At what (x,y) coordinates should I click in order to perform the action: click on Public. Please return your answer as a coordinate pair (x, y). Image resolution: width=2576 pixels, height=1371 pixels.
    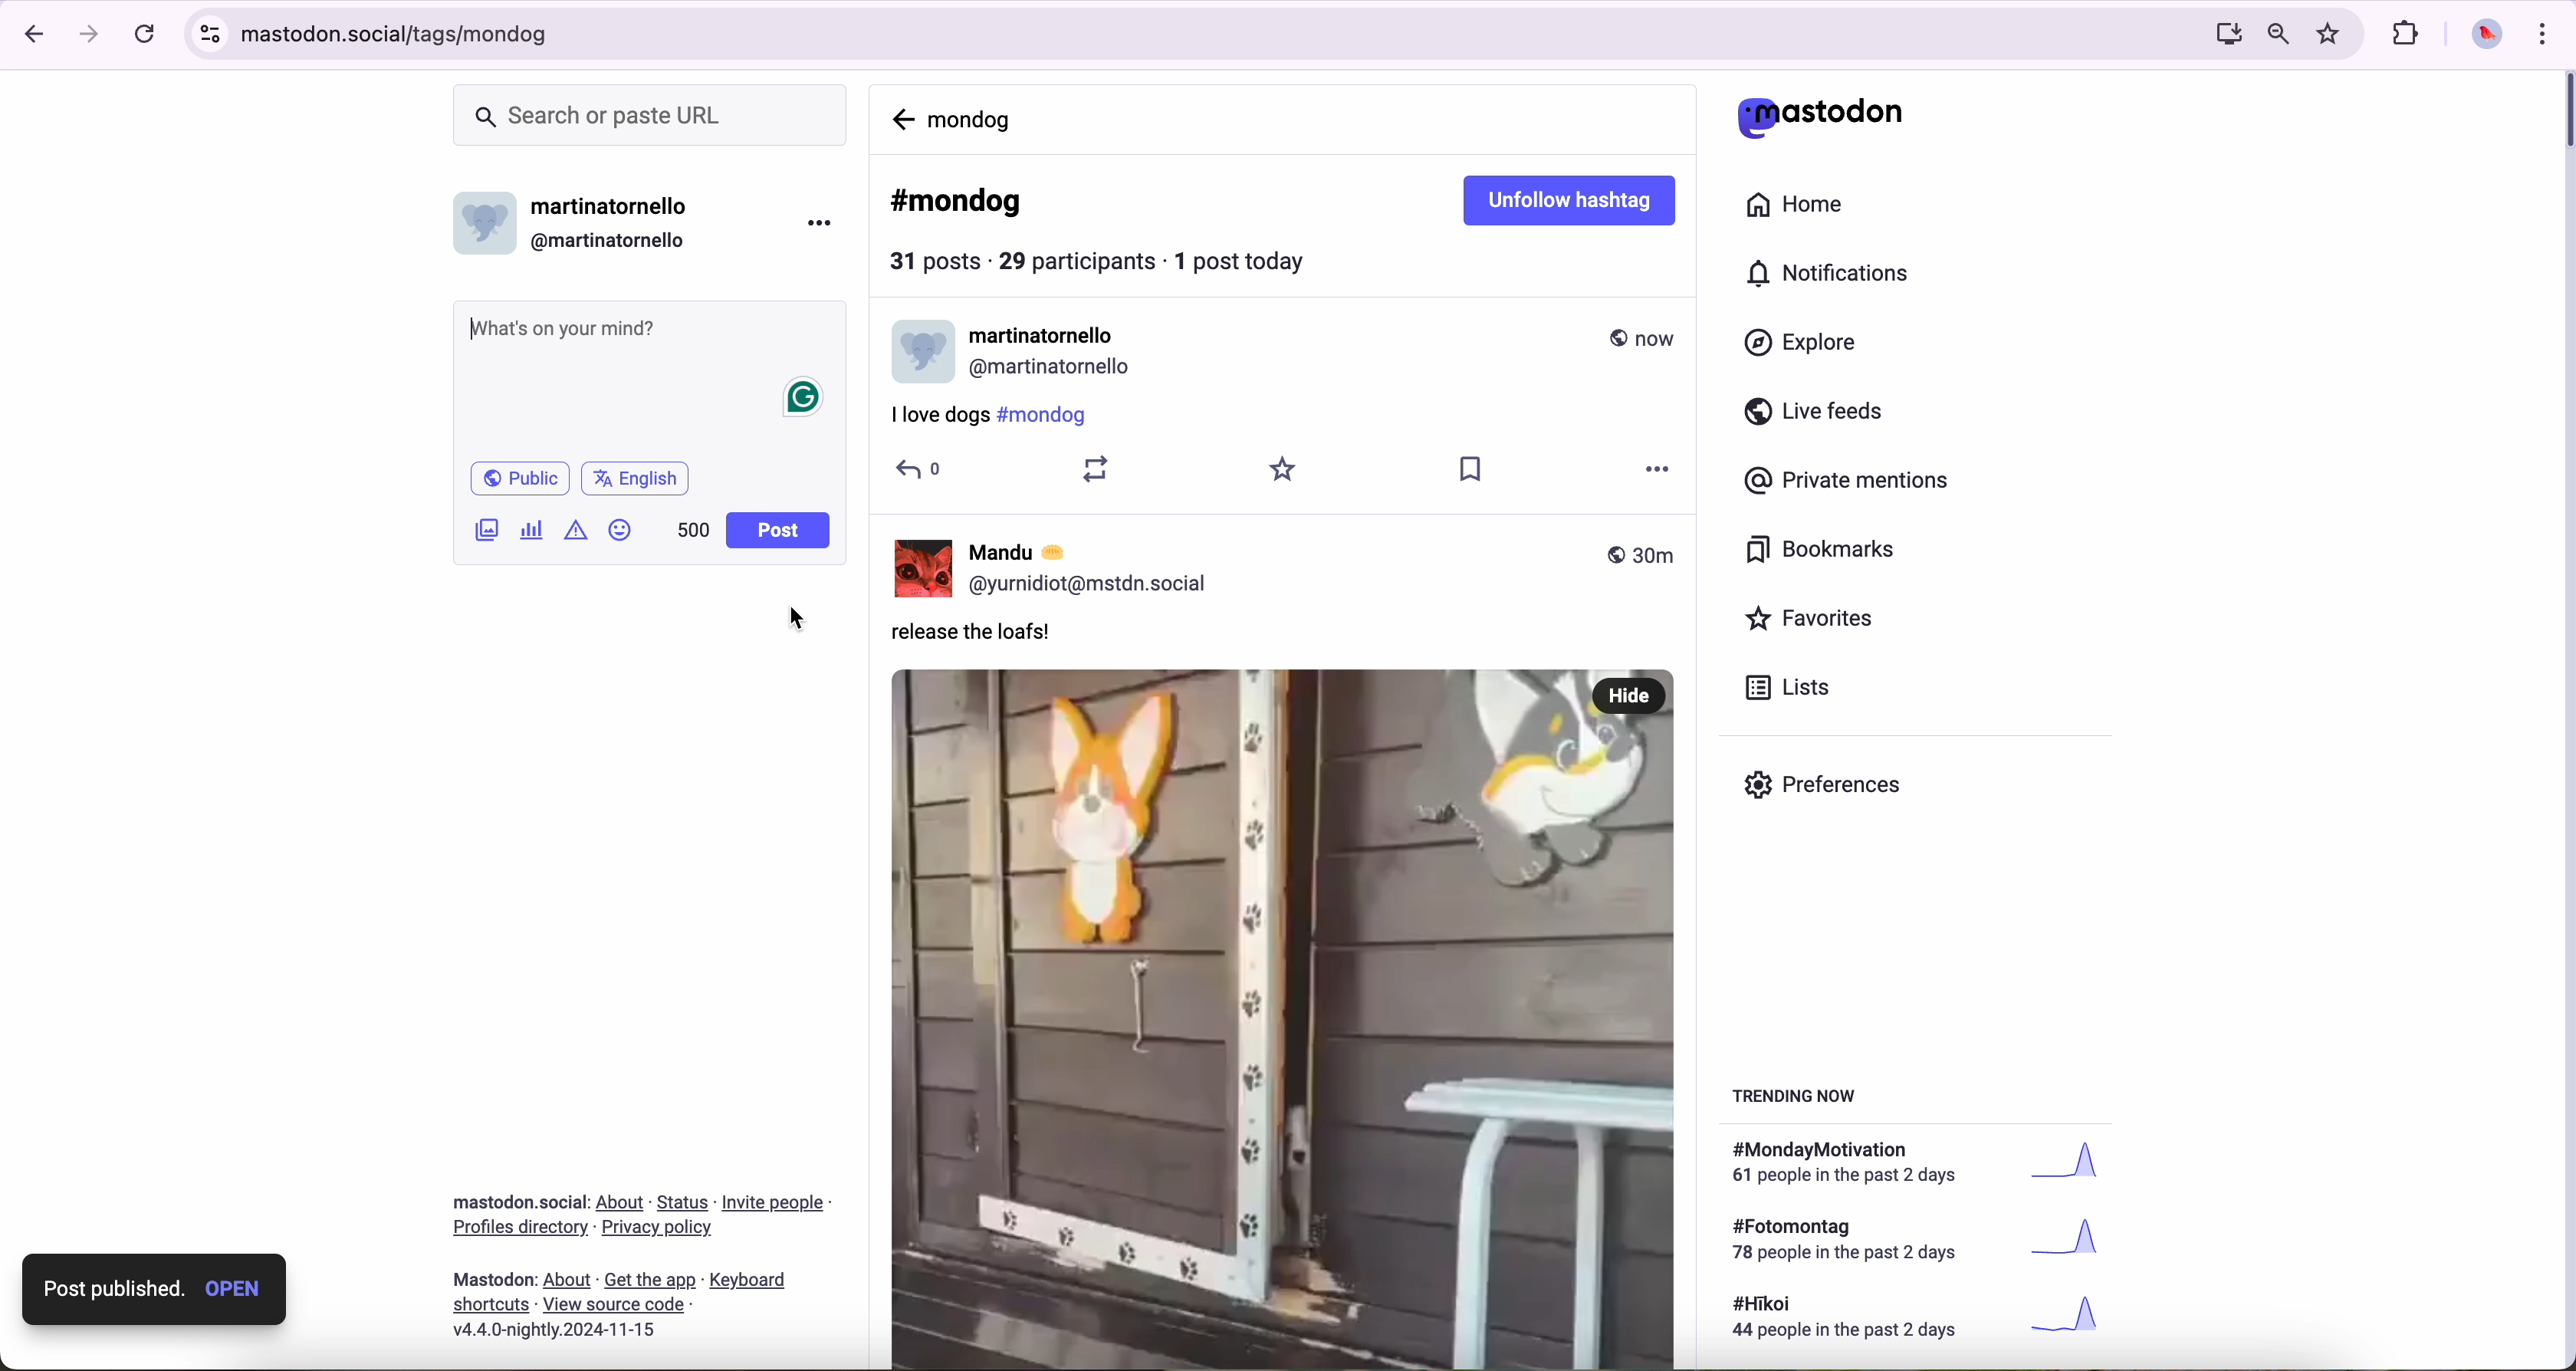
    Looking at the image, I should click on (523, 480).